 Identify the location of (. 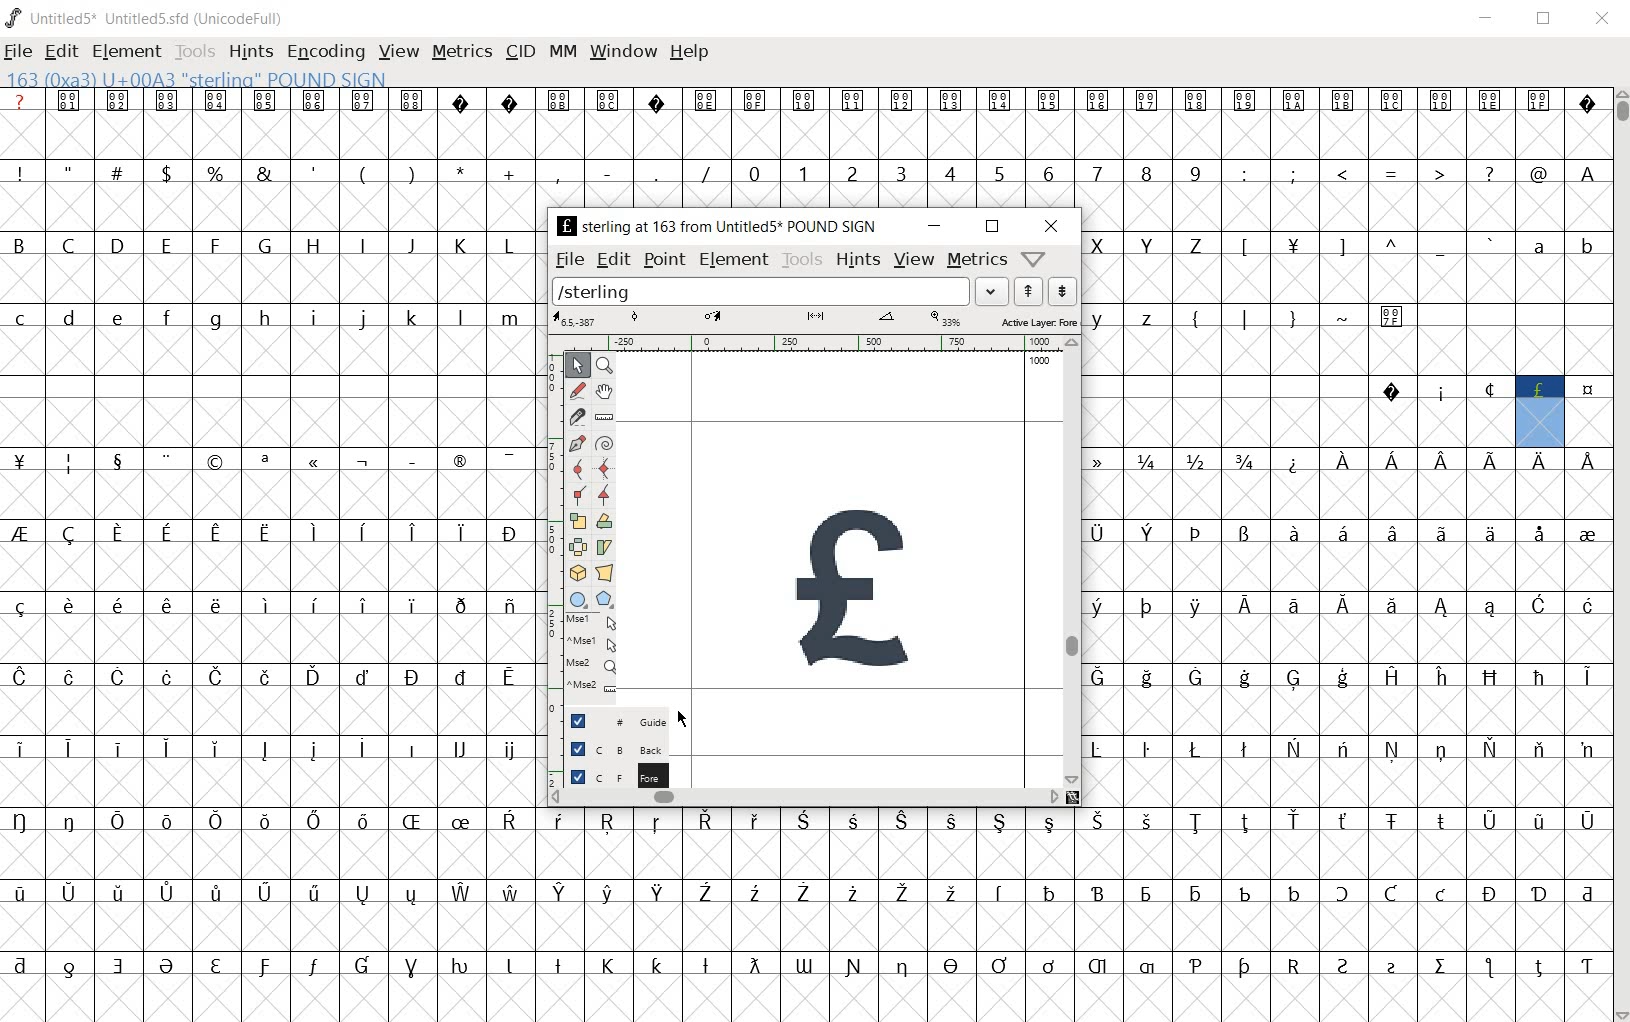
(364, 174).